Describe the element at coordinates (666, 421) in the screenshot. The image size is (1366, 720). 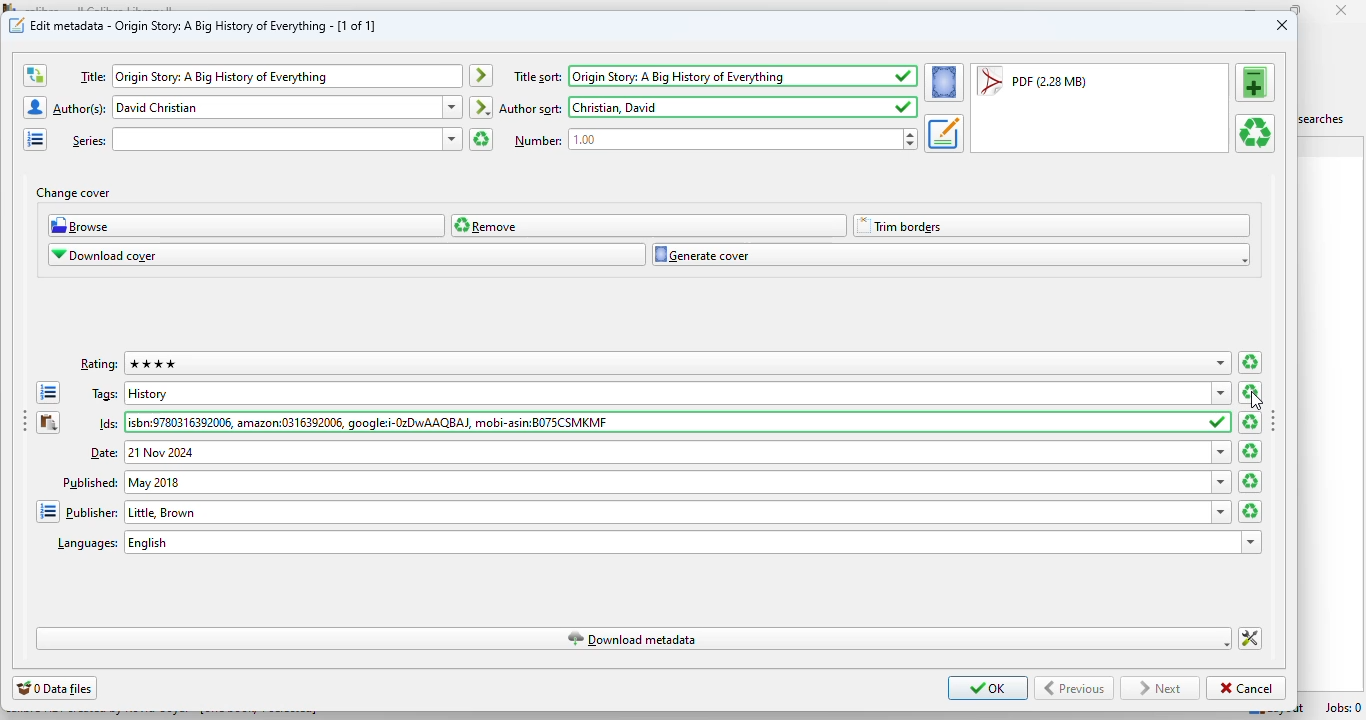
I see `ids:` at that location.